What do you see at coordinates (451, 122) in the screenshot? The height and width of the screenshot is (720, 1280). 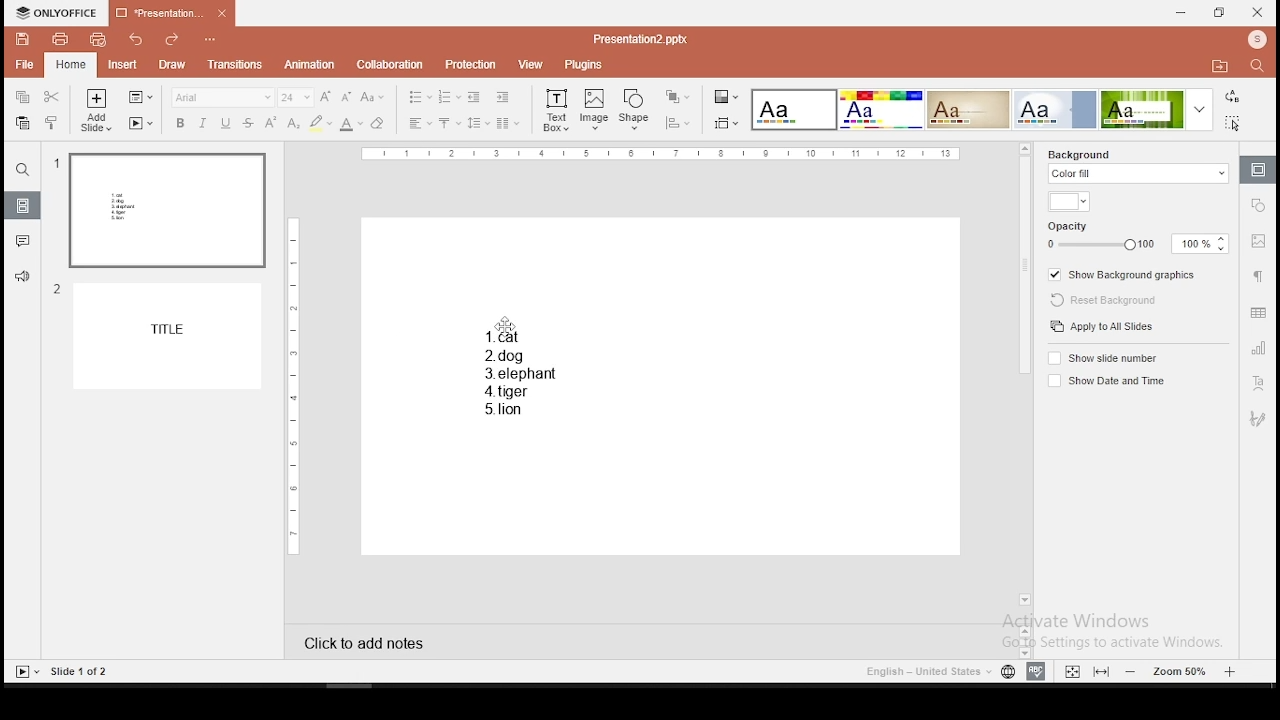 I see `vertical alignment` at bounding box center [451, 122].